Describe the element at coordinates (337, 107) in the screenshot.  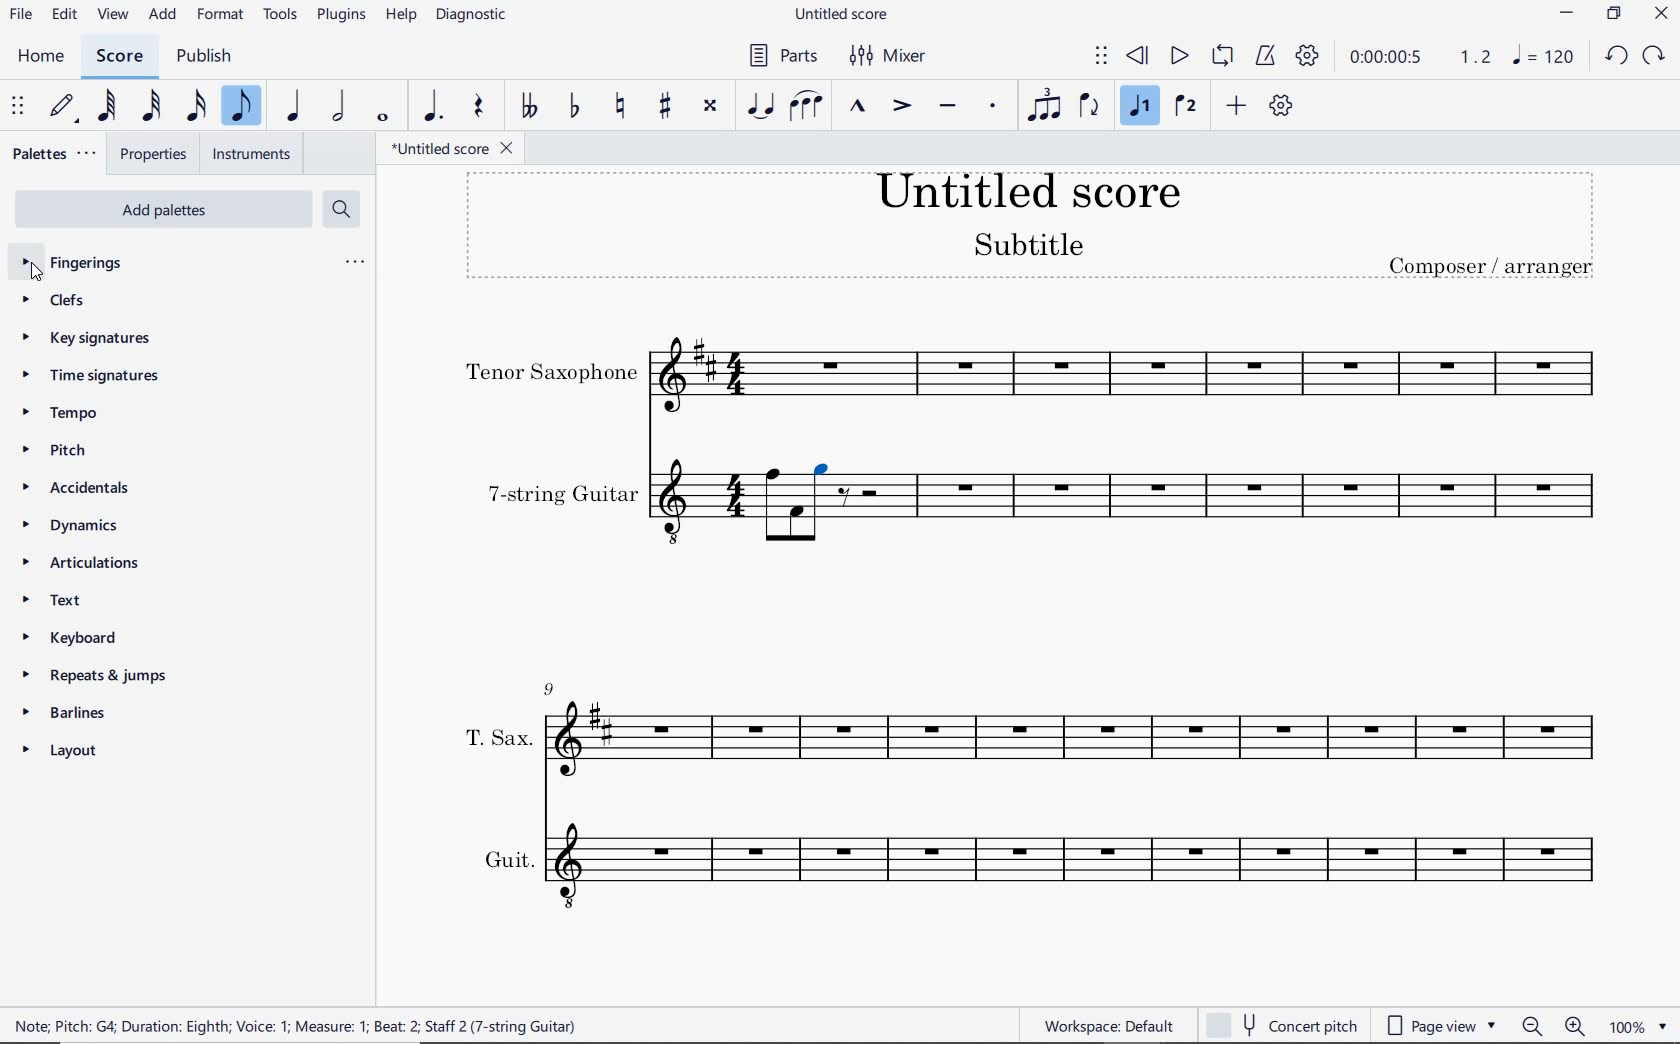
I see `HALF NOTE` at that location.